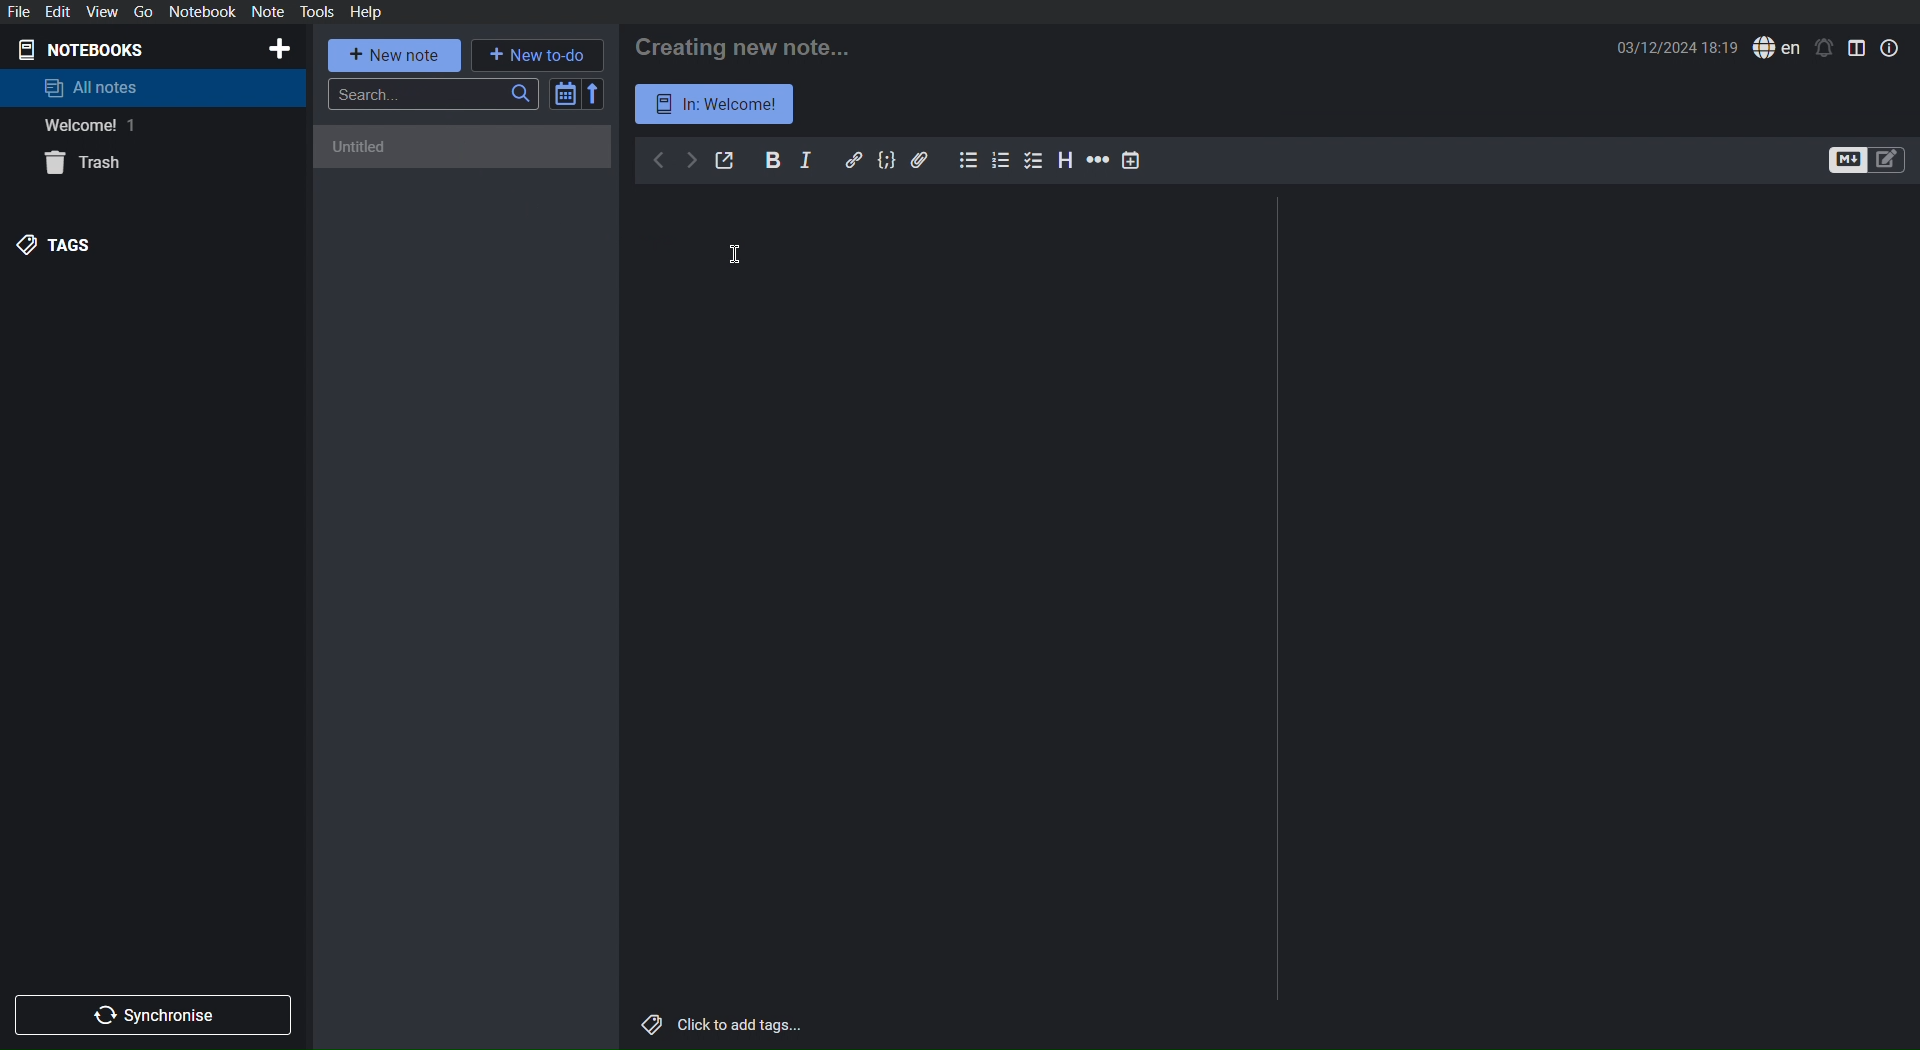  What do you see at coordinates (434, 94) in the screenshot?
I see `Search` at bounding box center [434, 94].